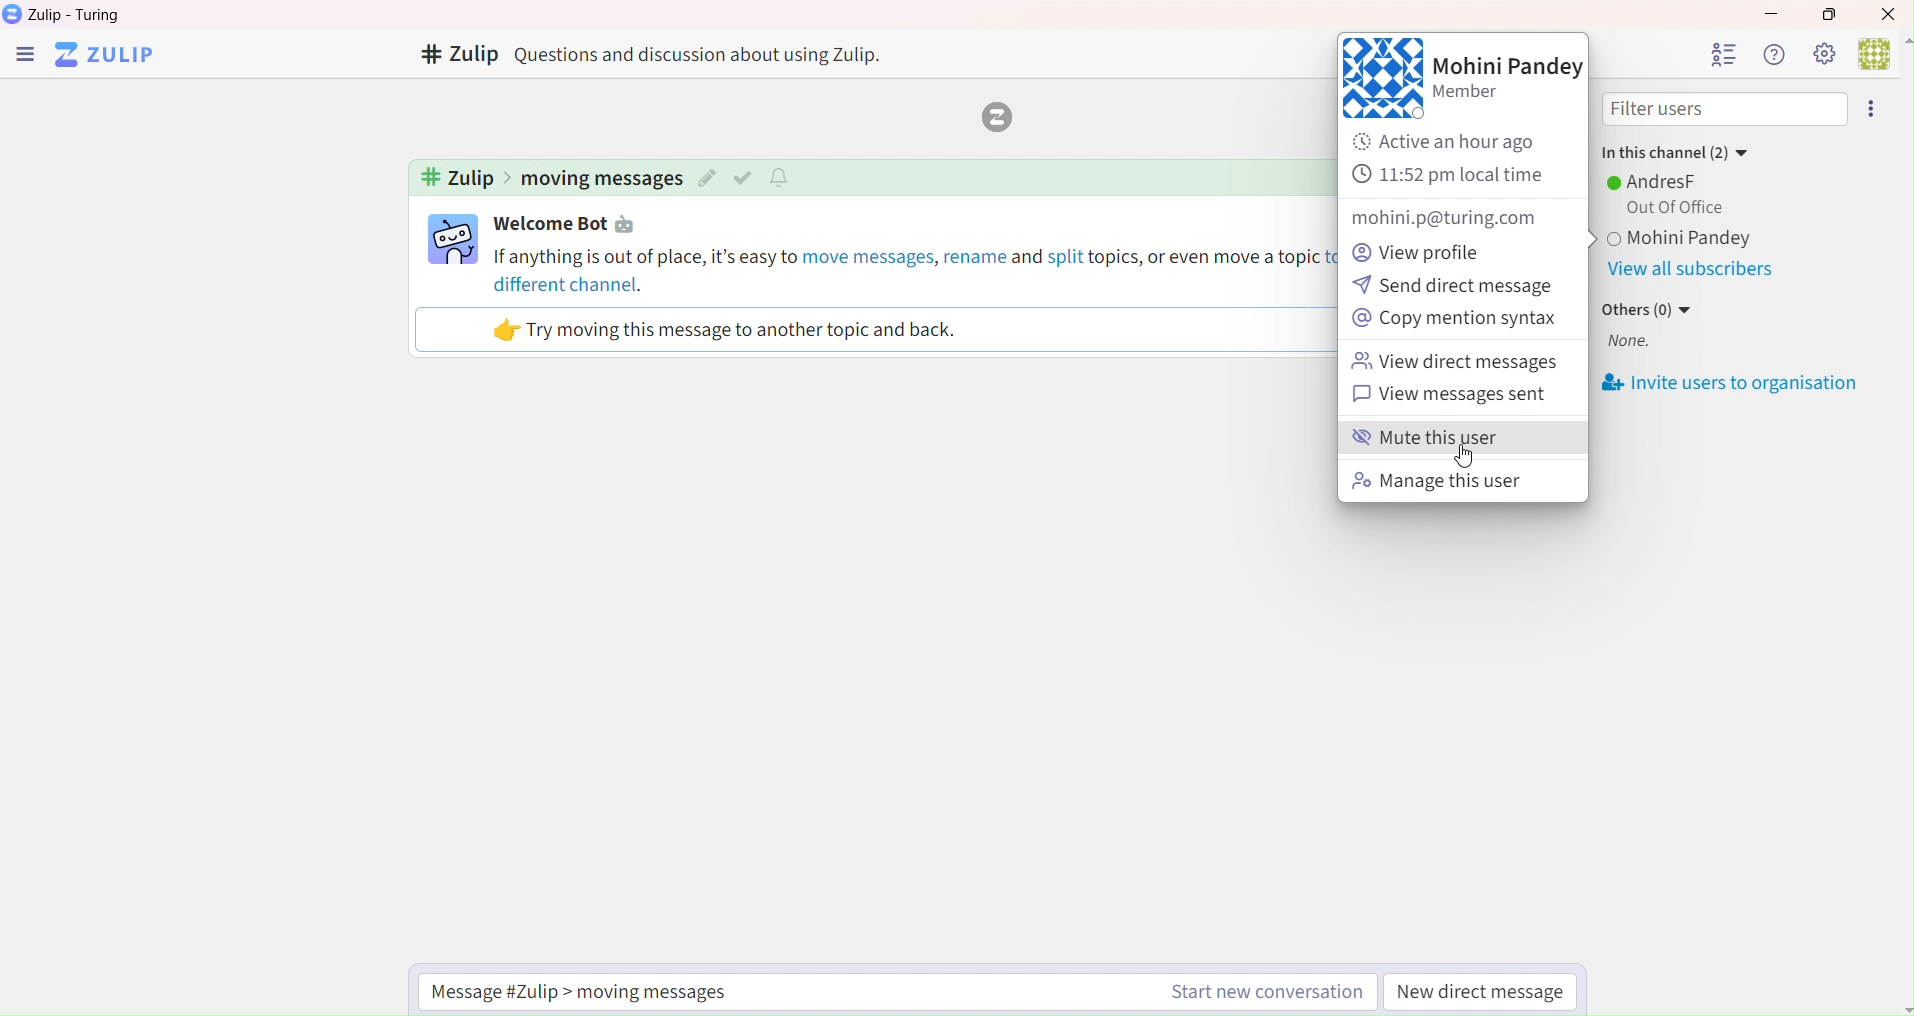 This screenshot has height=1016, width=1914. Describe the element at coordinates (993, 118) in the screenshot. I see `Logo` at that location.